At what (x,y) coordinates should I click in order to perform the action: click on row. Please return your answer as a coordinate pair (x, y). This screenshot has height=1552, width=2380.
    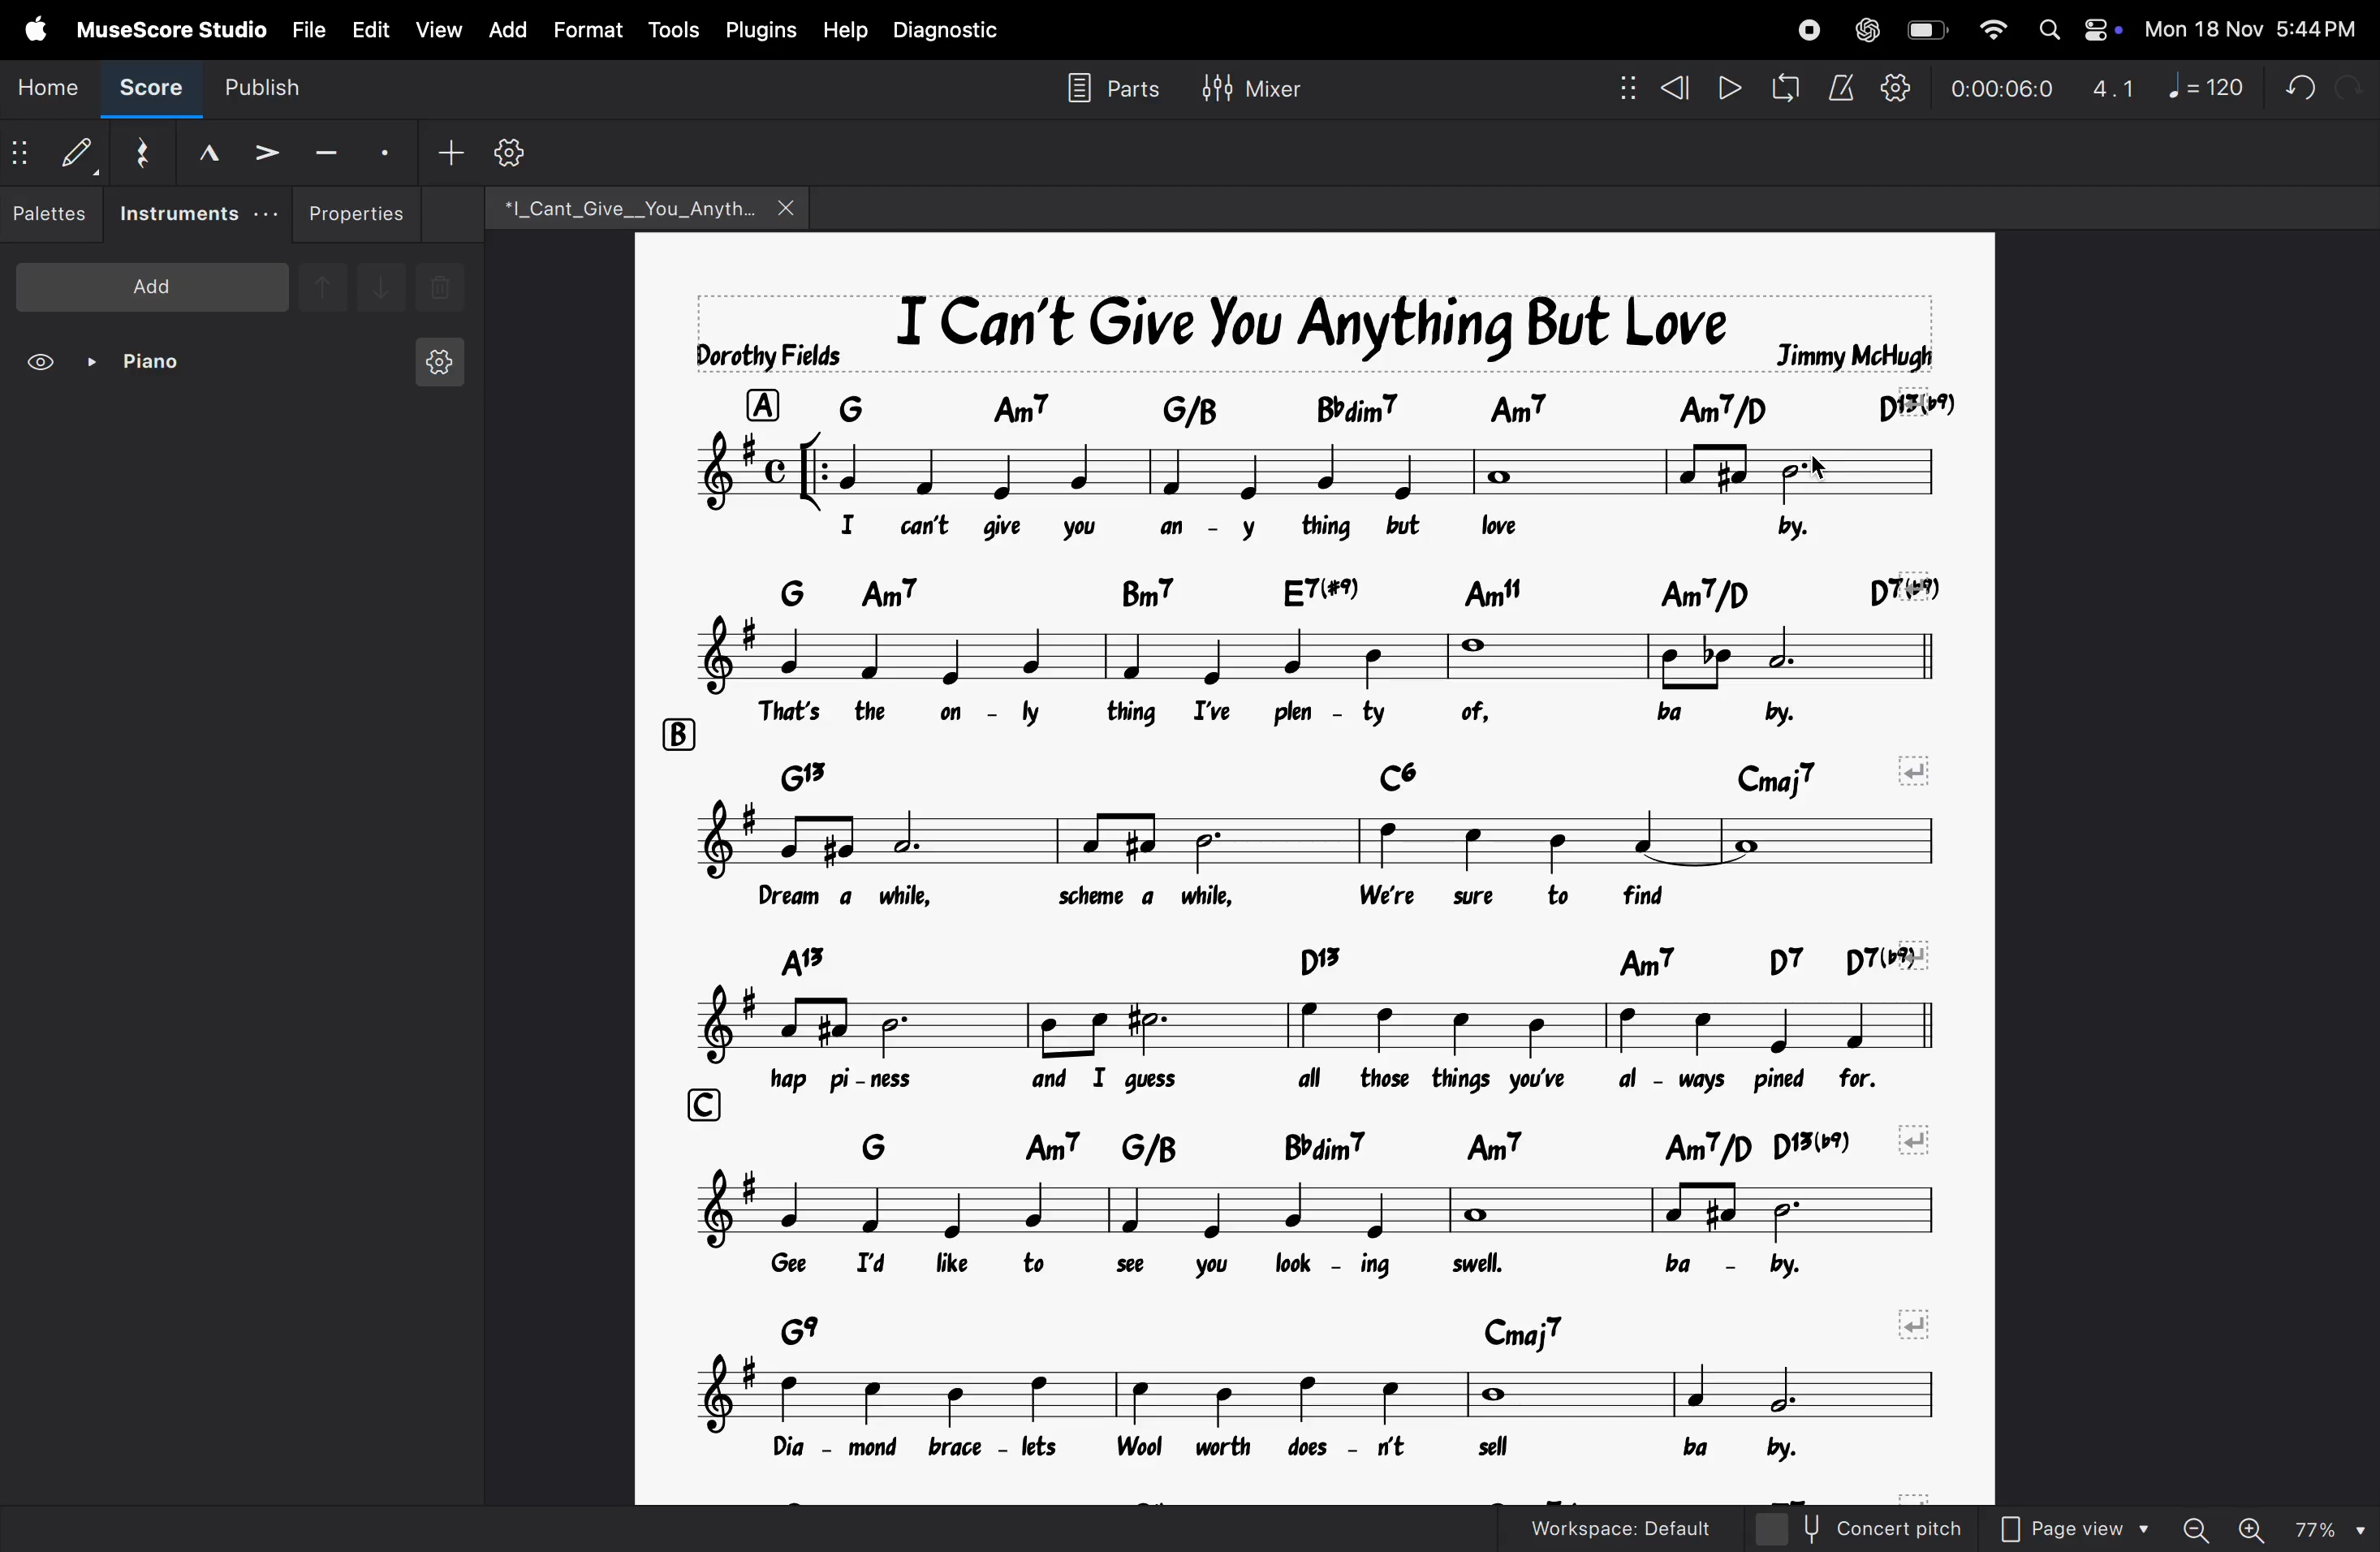
    Looking at the image, I should click on (789, 592).